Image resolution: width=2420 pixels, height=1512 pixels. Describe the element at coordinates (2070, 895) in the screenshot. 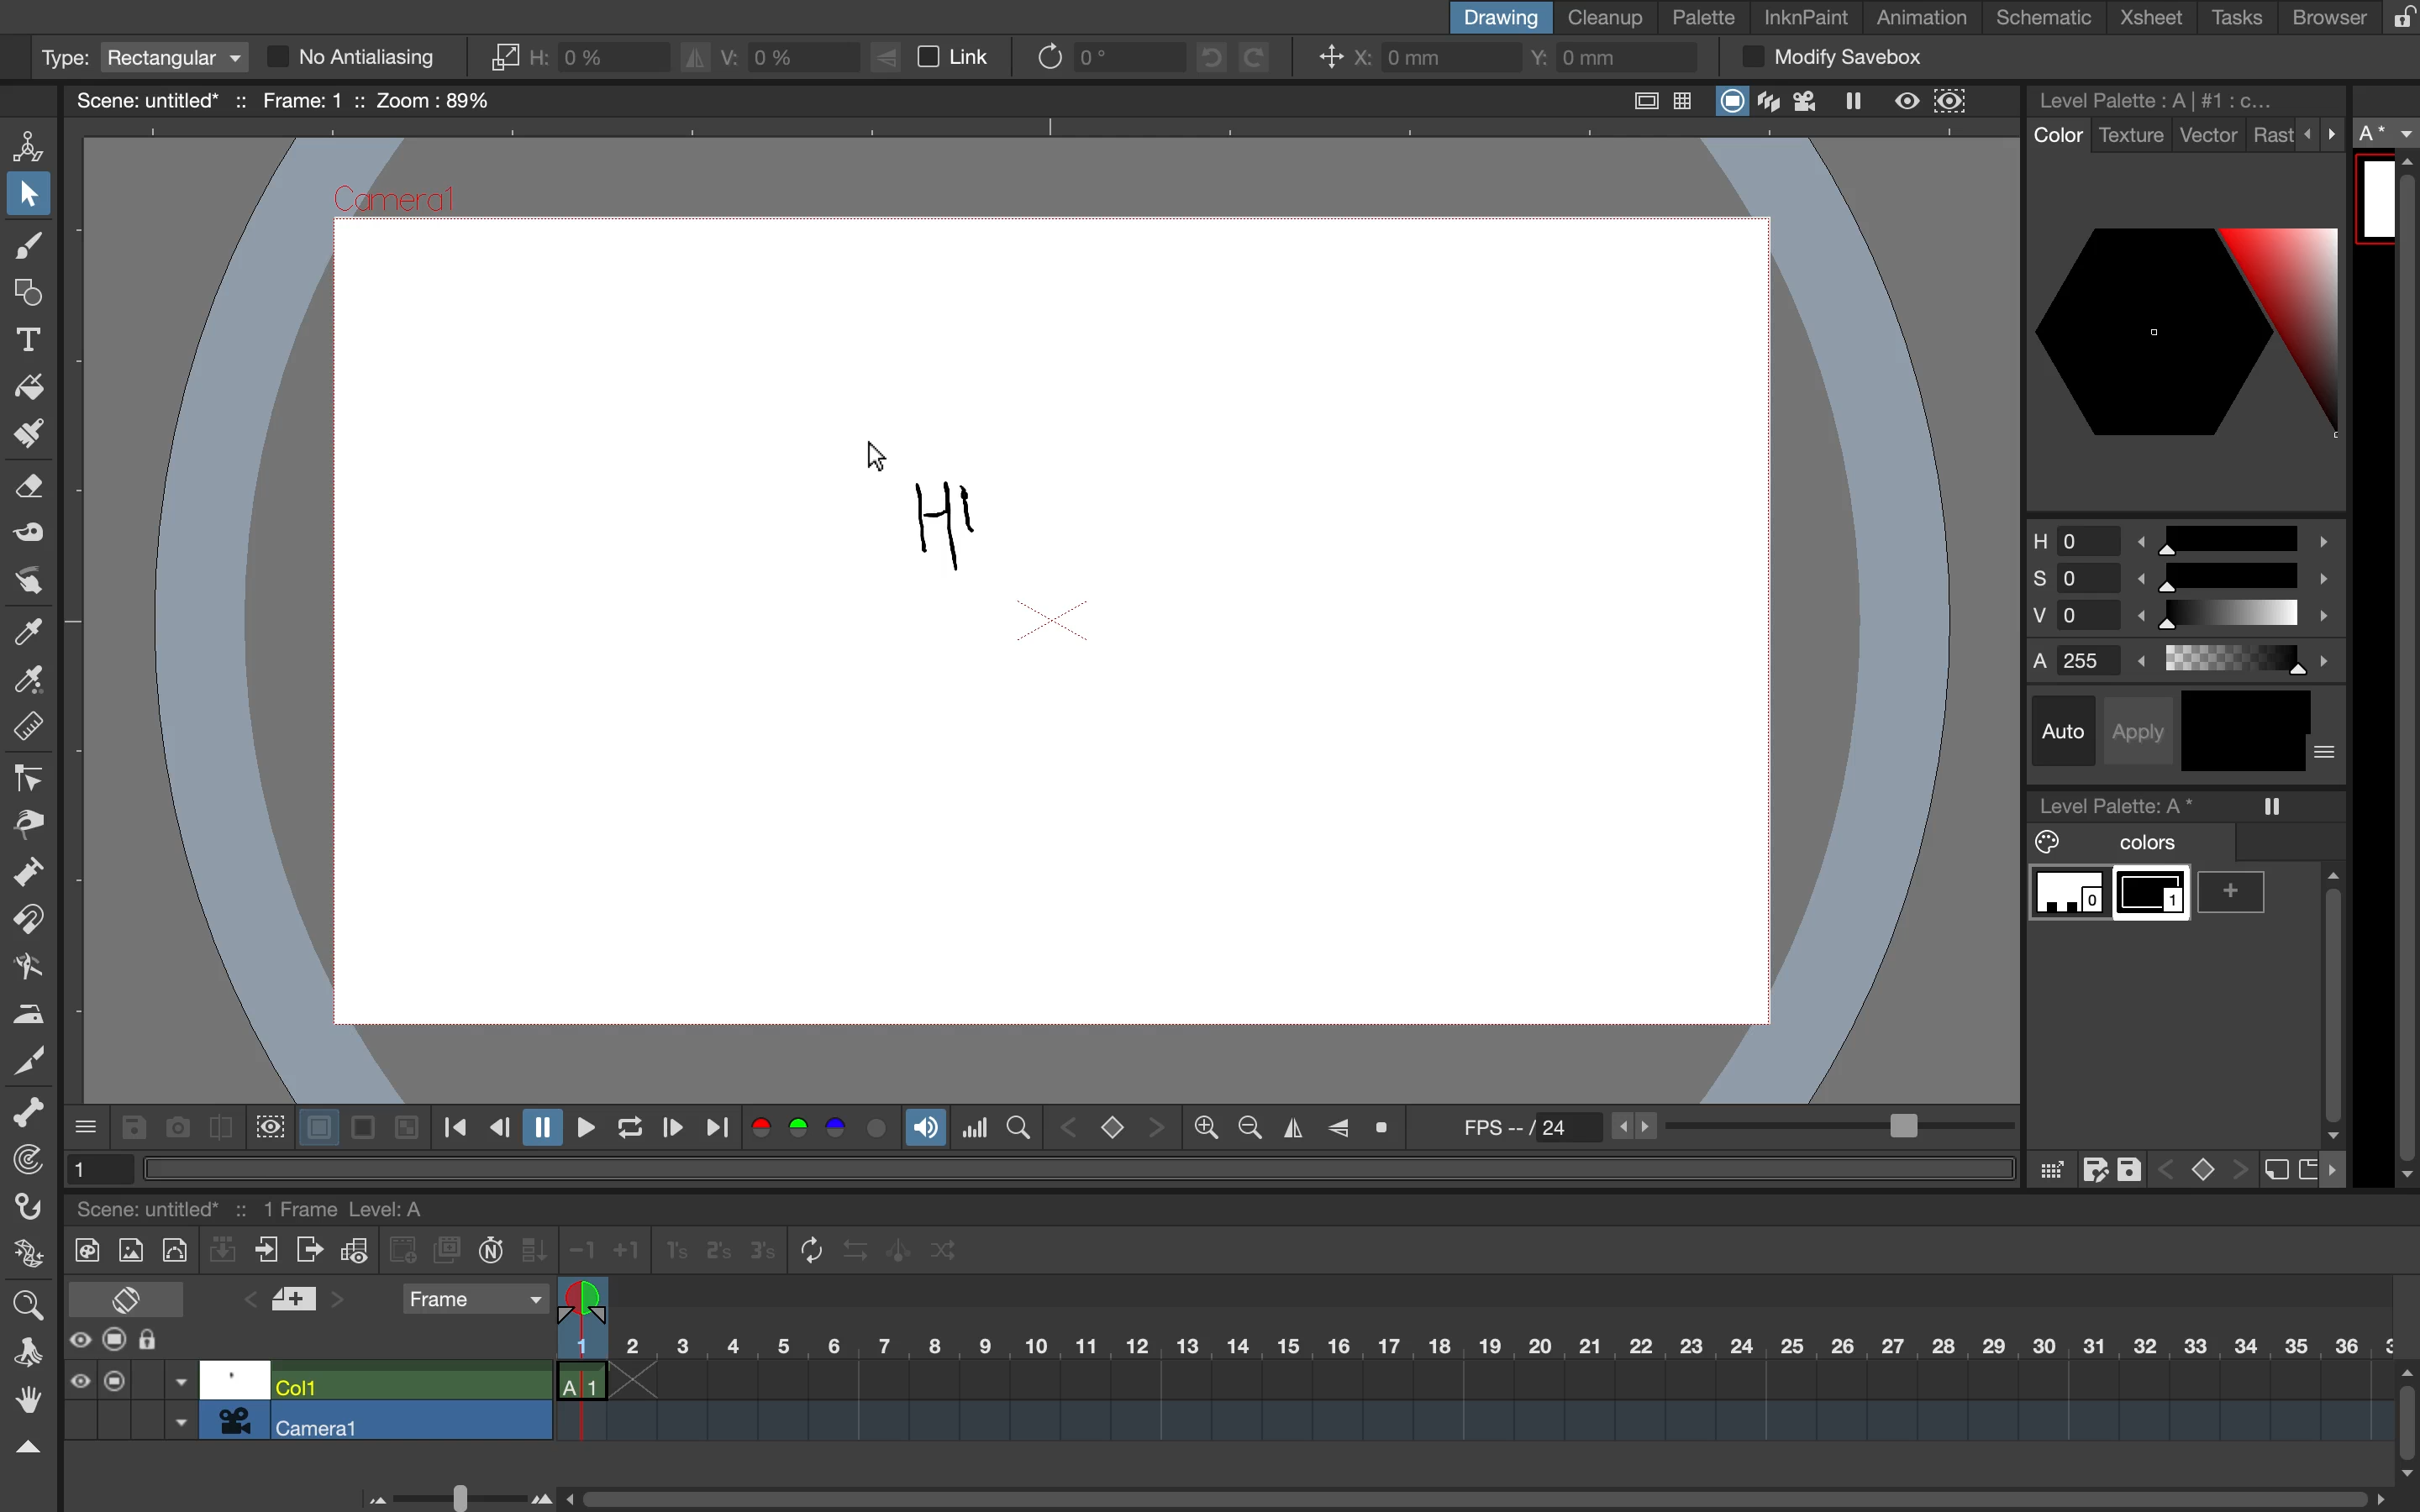

I see `color 0` at that location.